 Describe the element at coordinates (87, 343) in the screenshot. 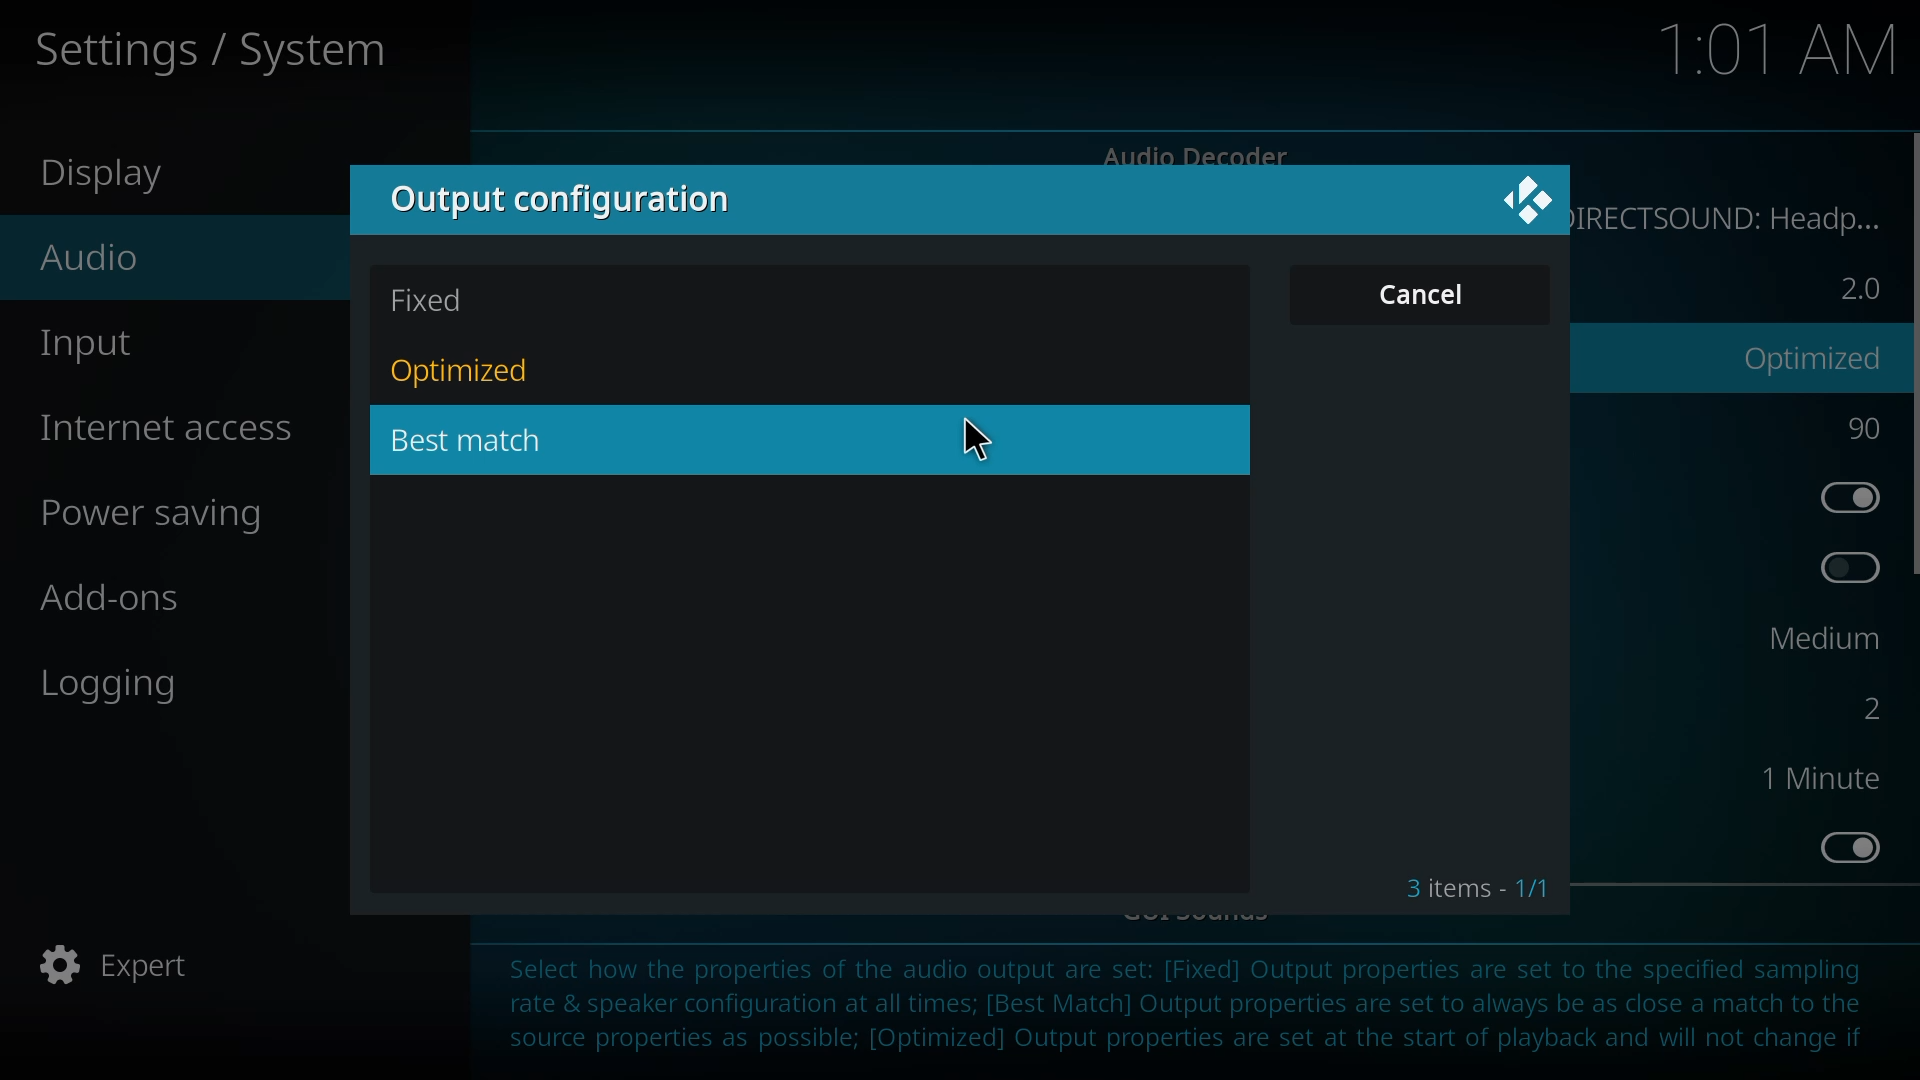

I see `input` at that location.